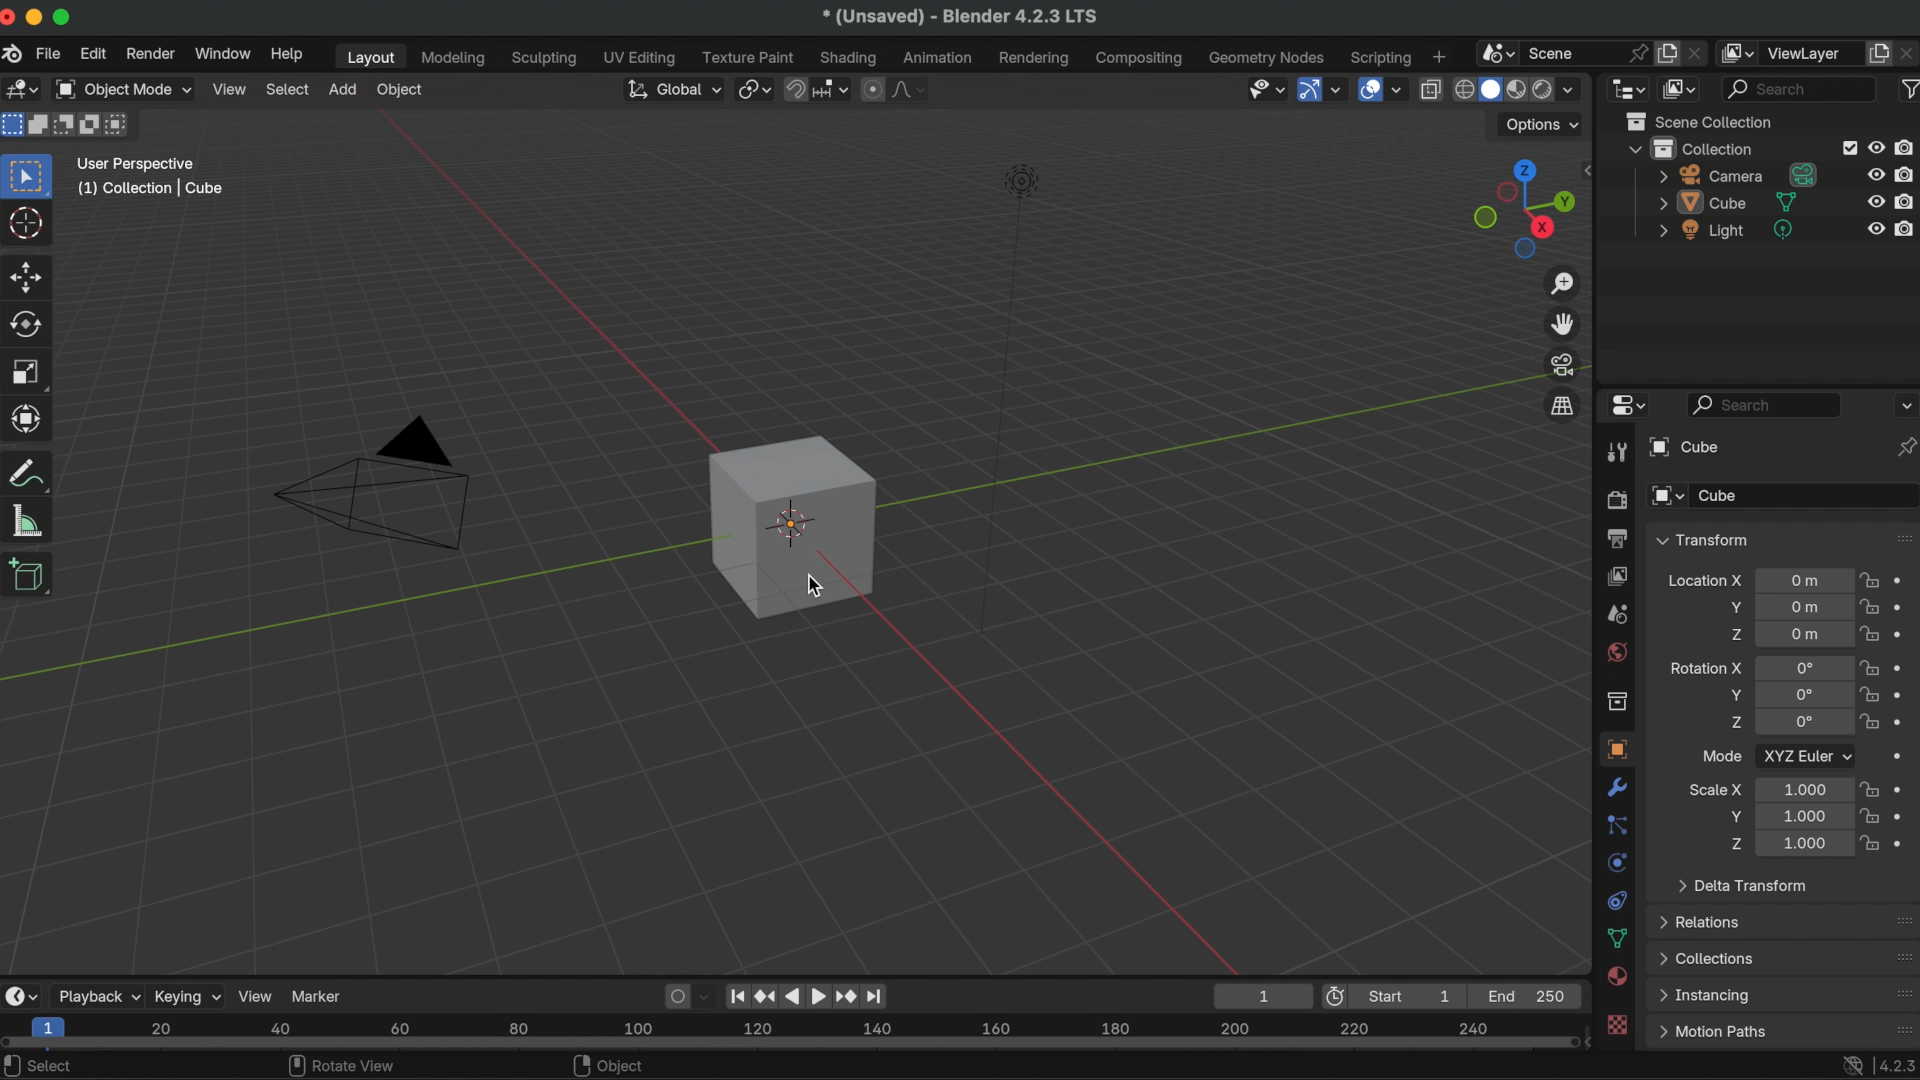 The height and width of the screenshot is (1080, 1920). Describe the element at coordinates (1618, 826) in the screenshot. I see `particles` at that location.